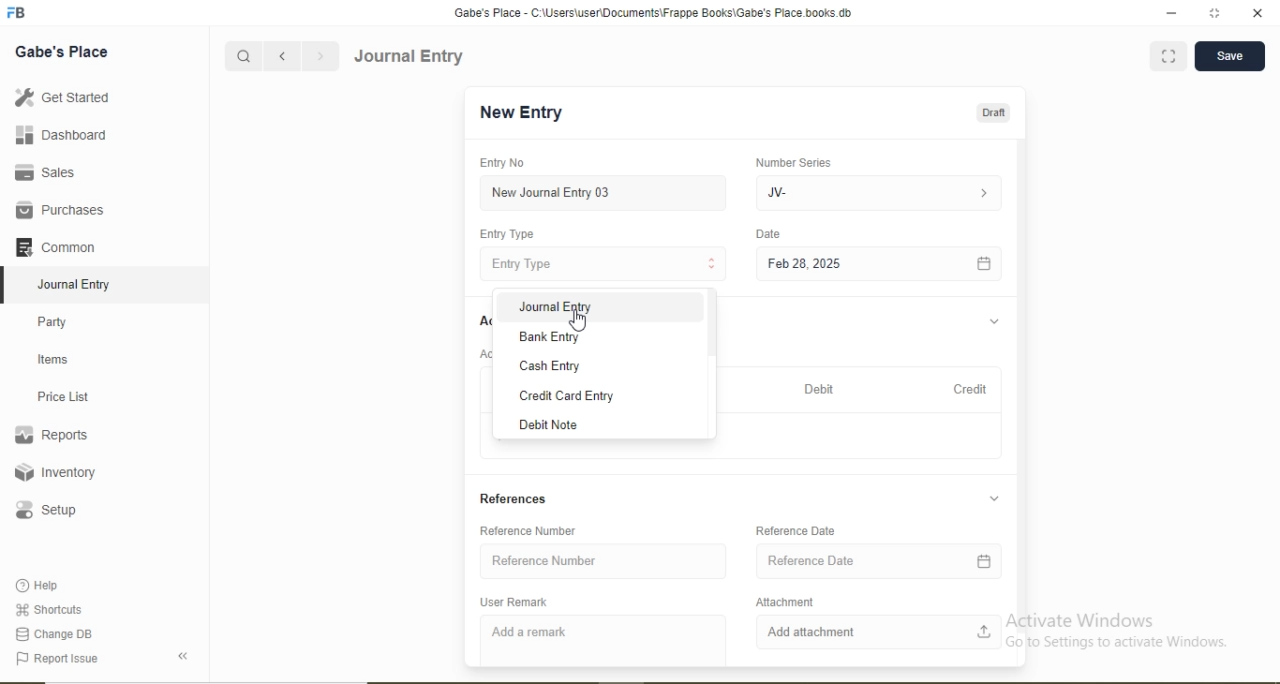 This screenshot has height=684, width=1280. Describe the element at coordinates (1215, 13) in the screenshot. I see `full screen` at that location.